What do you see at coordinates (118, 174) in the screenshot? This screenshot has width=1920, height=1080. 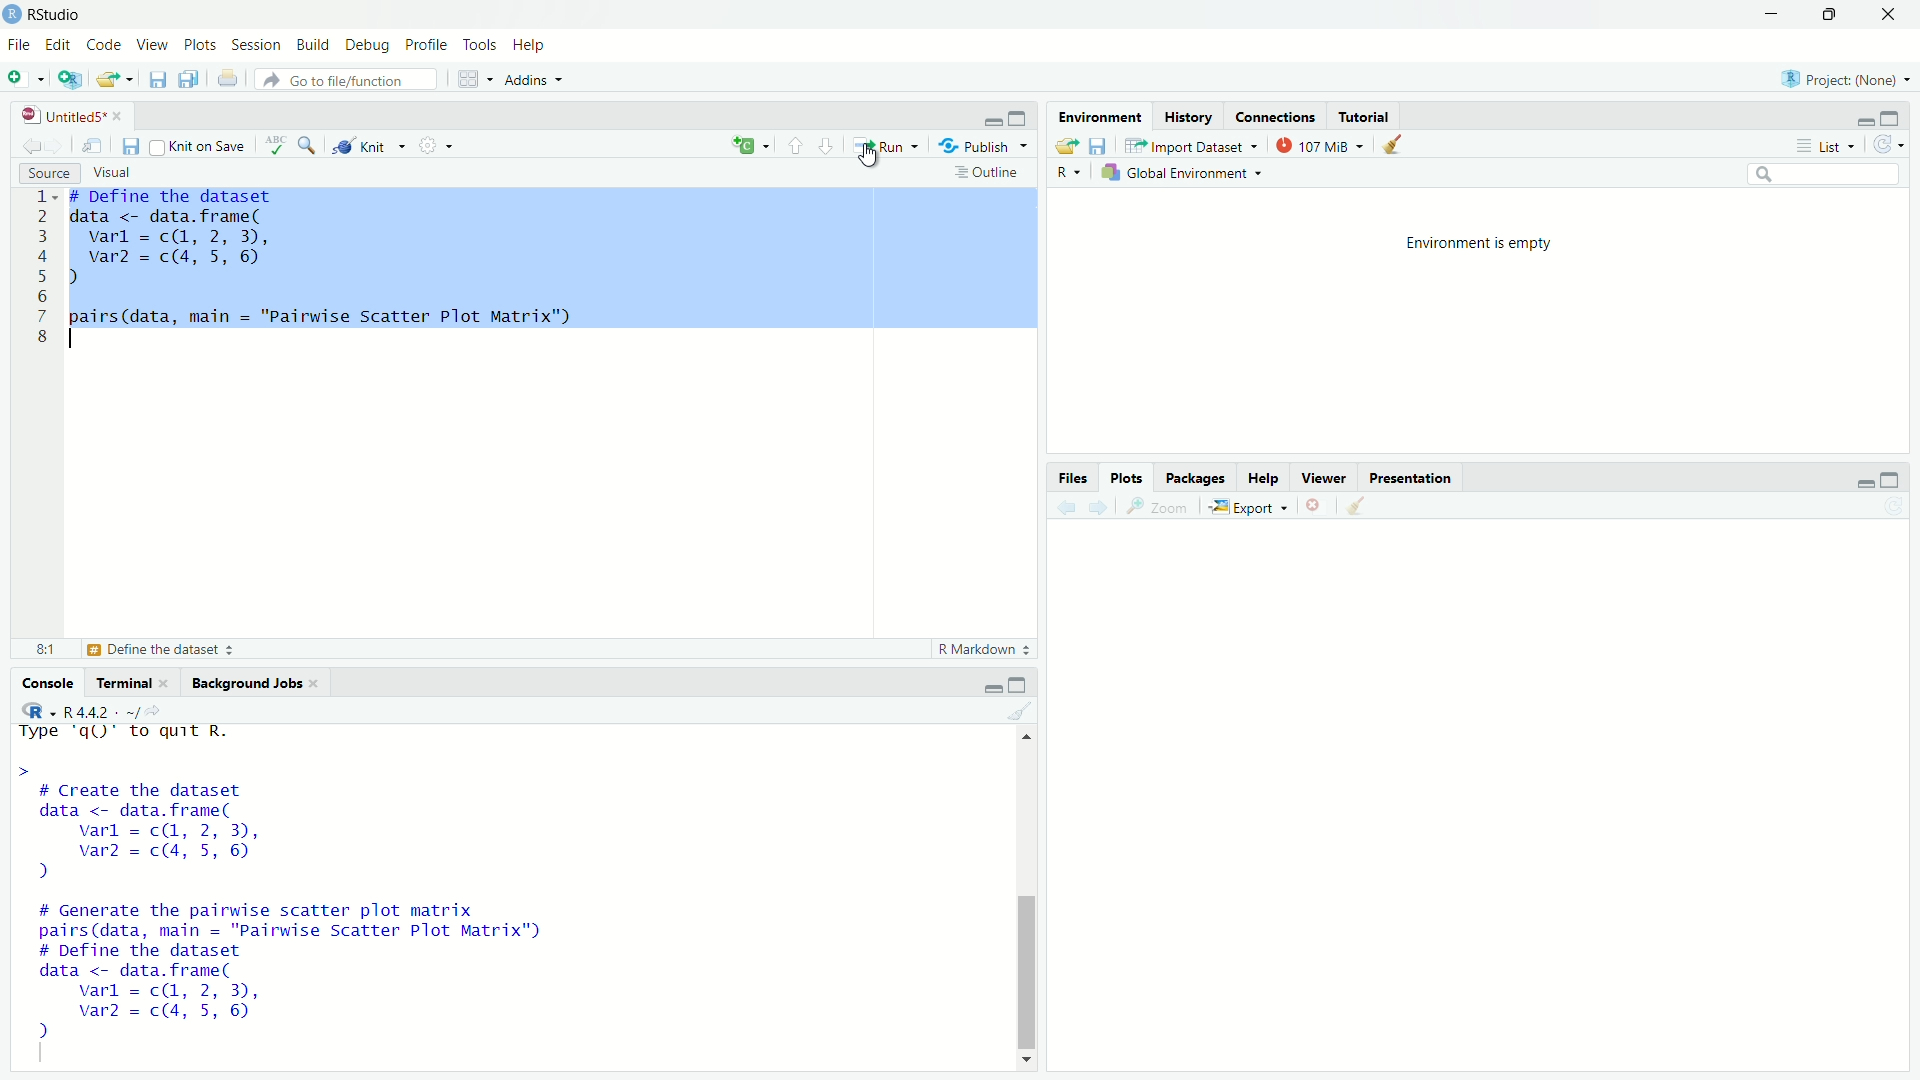 I see `Visual` at bounding box center [118, 174].